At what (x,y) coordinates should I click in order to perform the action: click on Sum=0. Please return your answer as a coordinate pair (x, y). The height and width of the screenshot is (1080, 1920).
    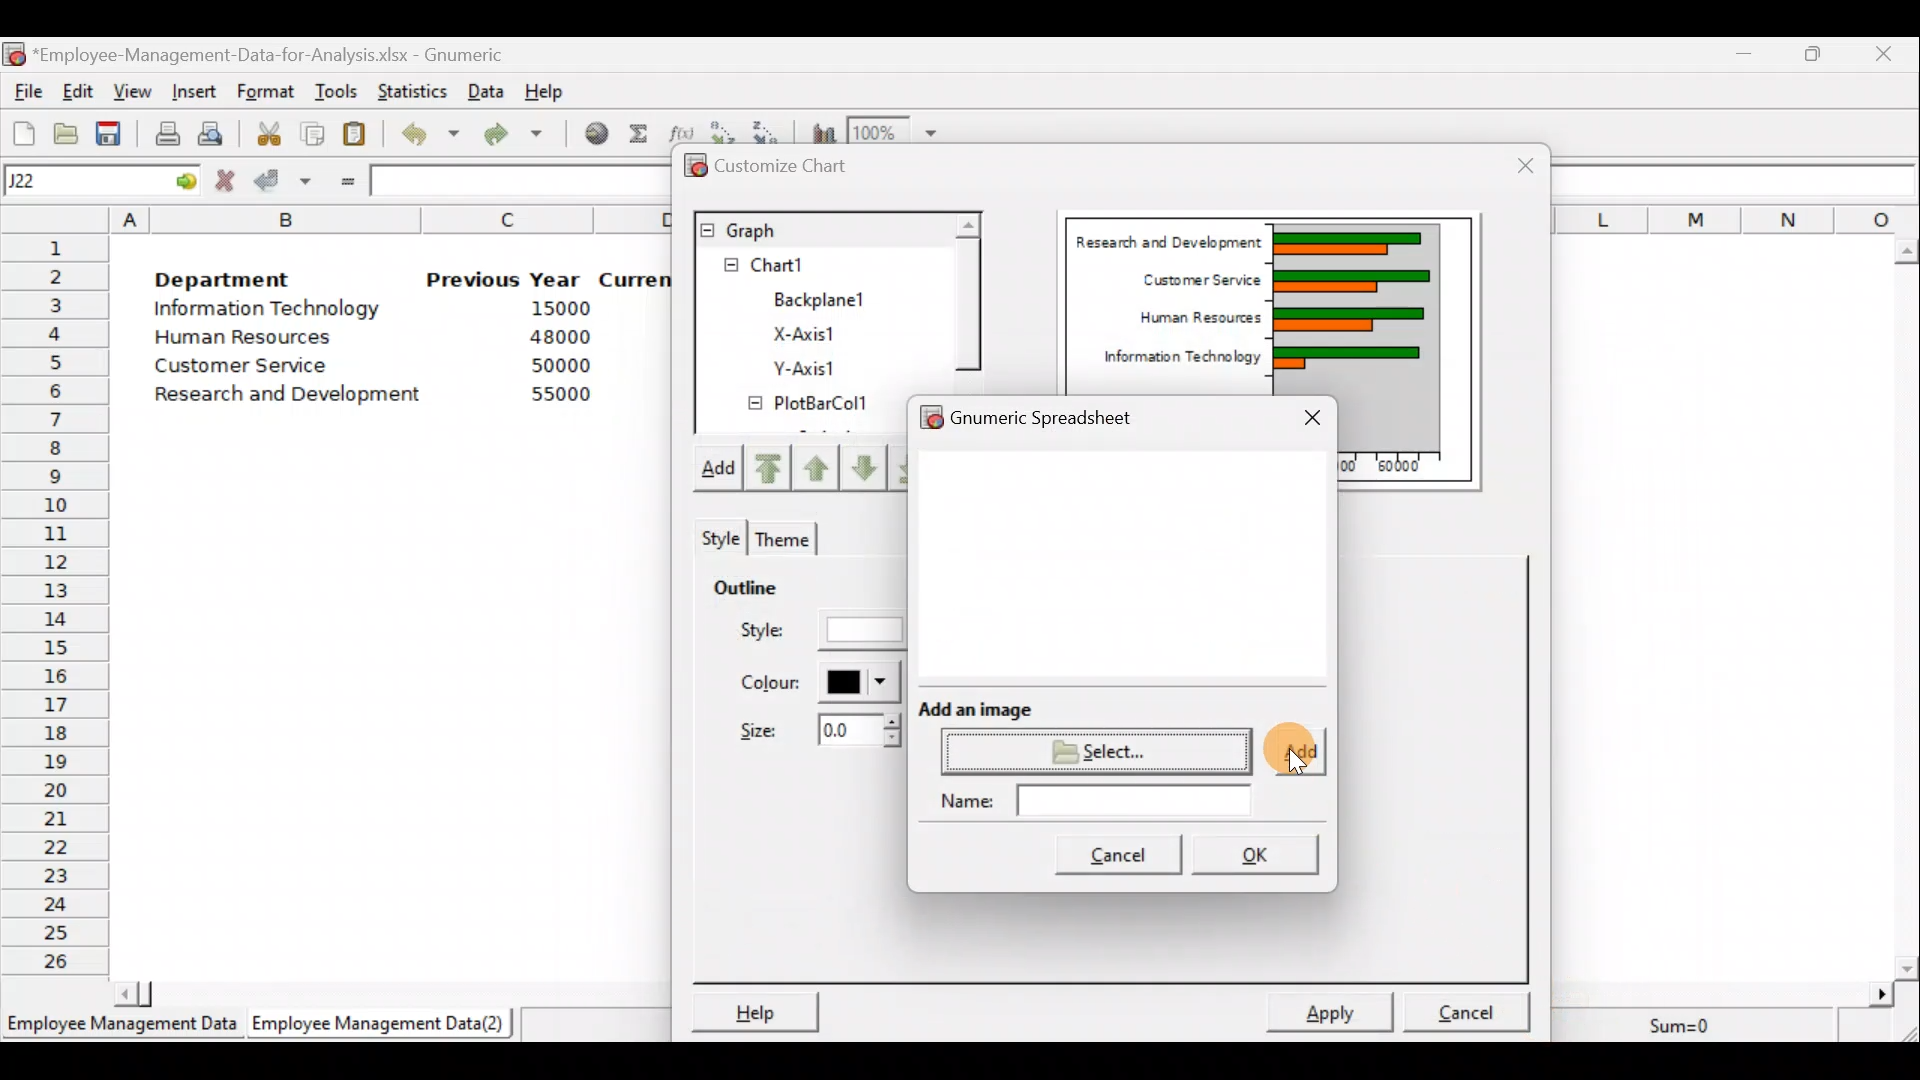
    Looking at the image, I should click on (1687, 1021).